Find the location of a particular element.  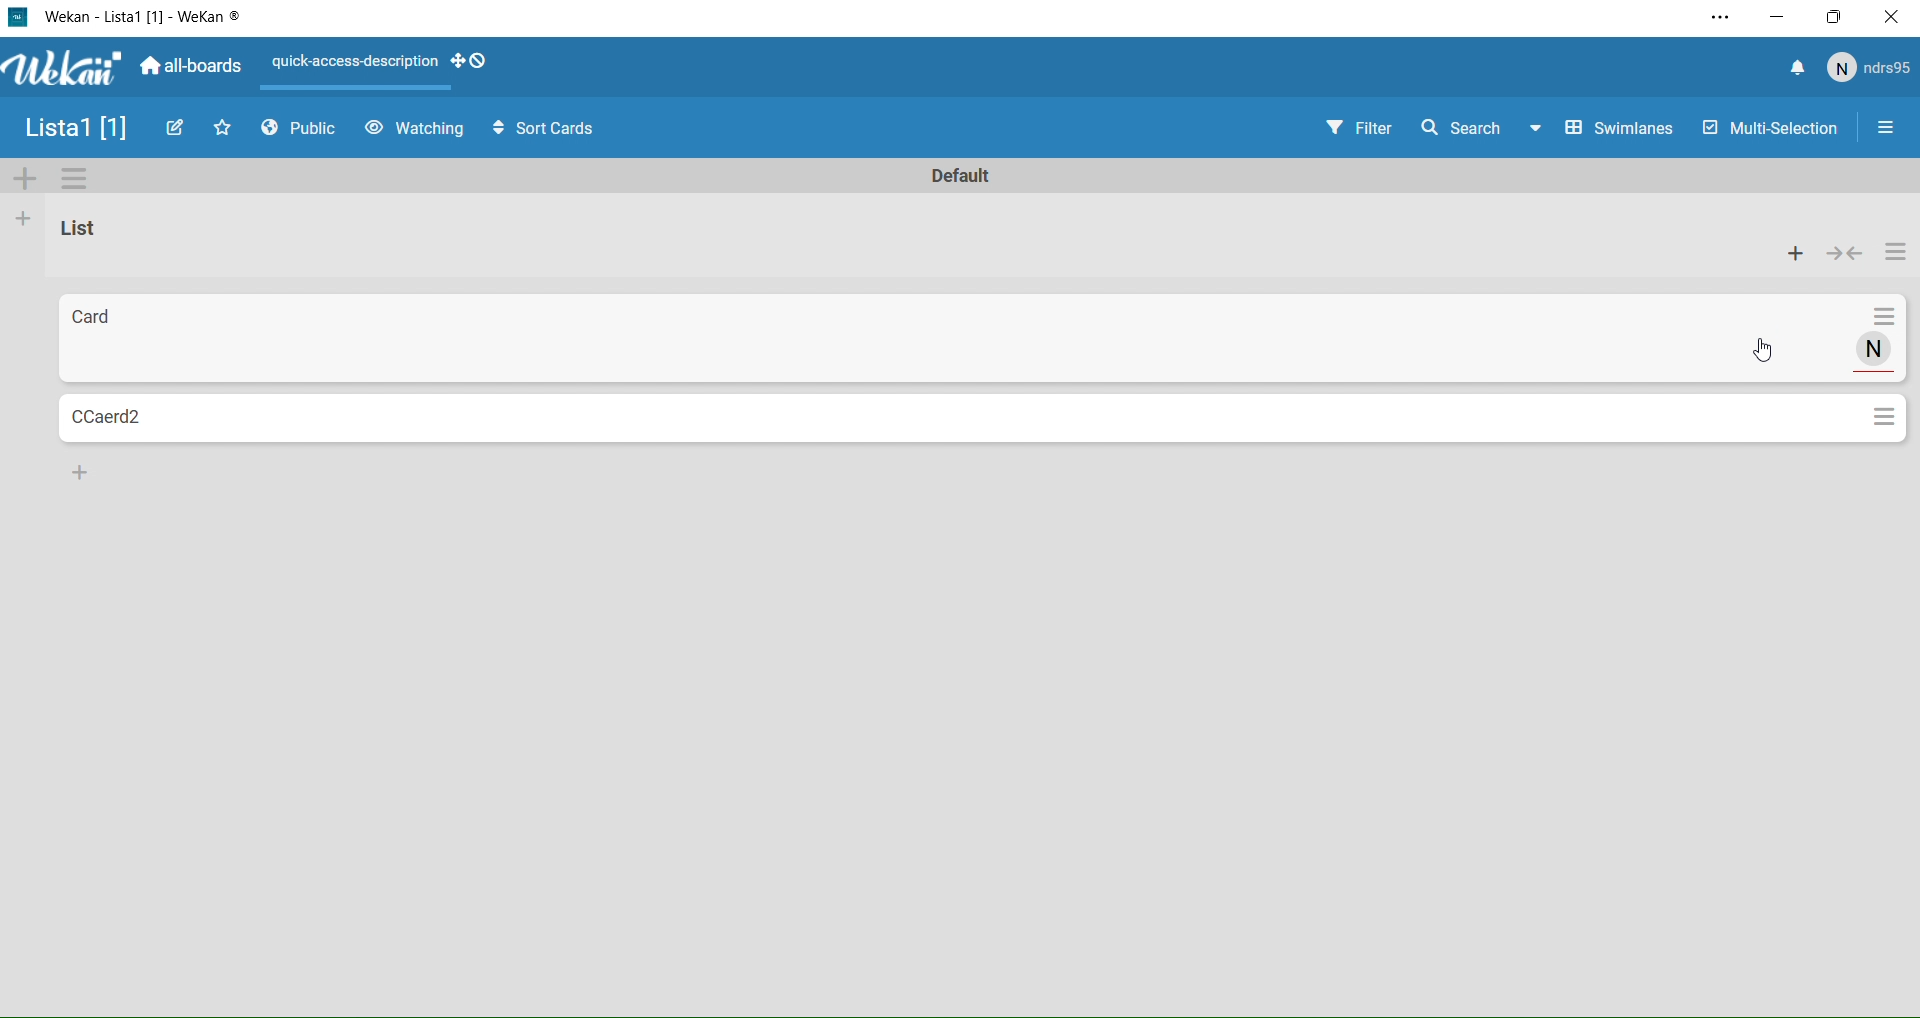

Filter is located at coordinates (1341, 129).